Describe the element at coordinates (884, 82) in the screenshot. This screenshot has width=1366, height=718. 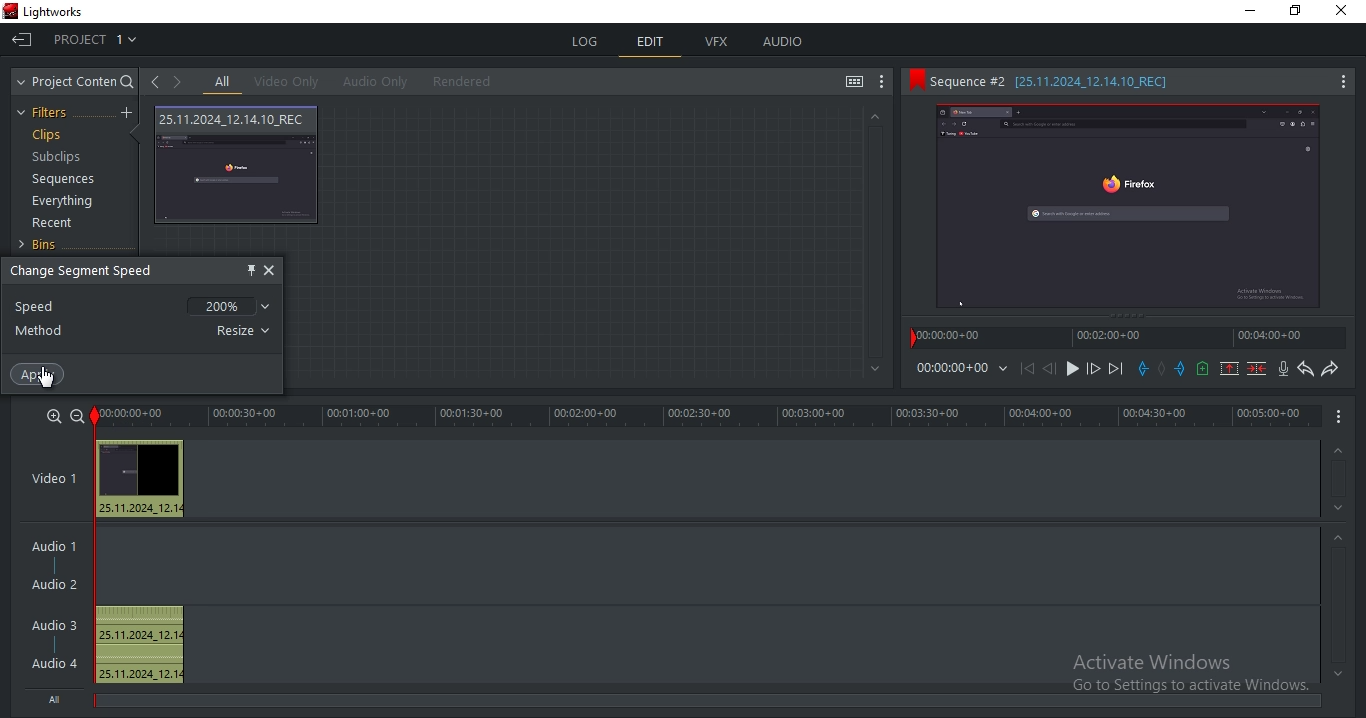
I see `show settings menu` at that location.